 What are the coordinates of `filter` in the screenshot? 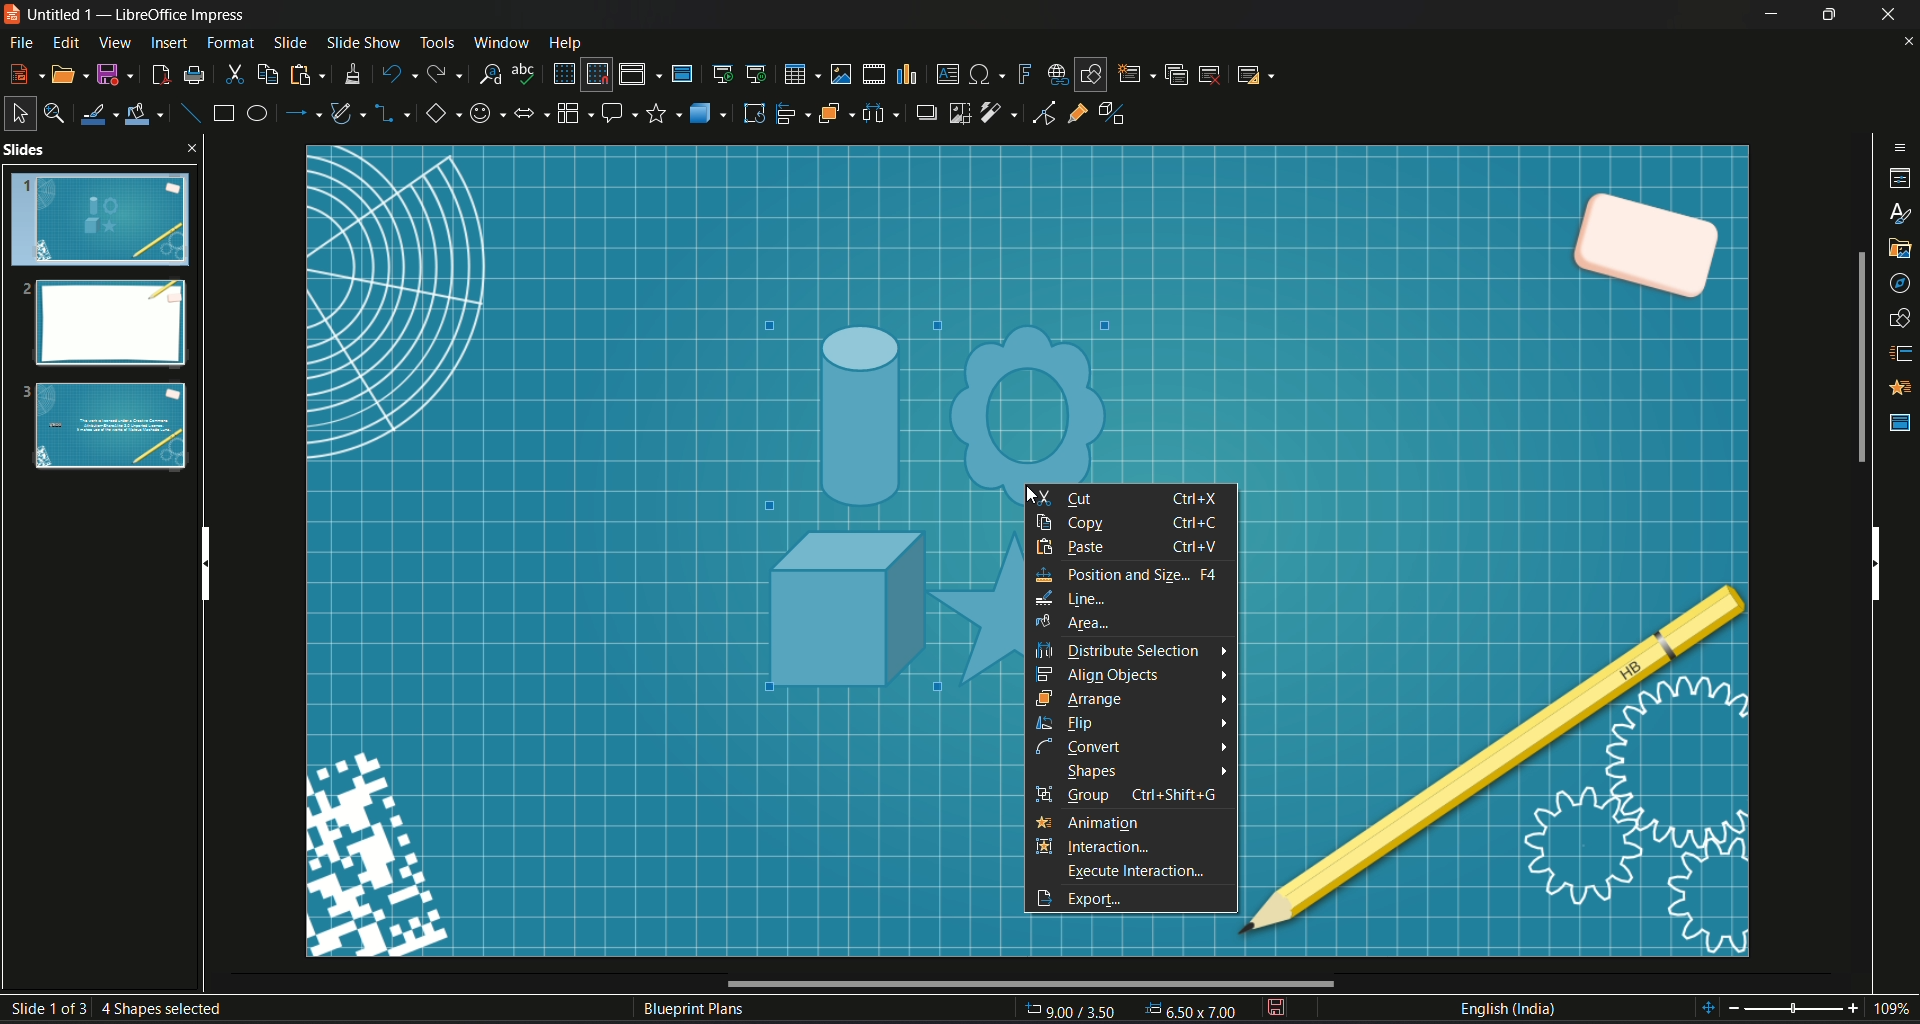 It's located at (1000, 113).